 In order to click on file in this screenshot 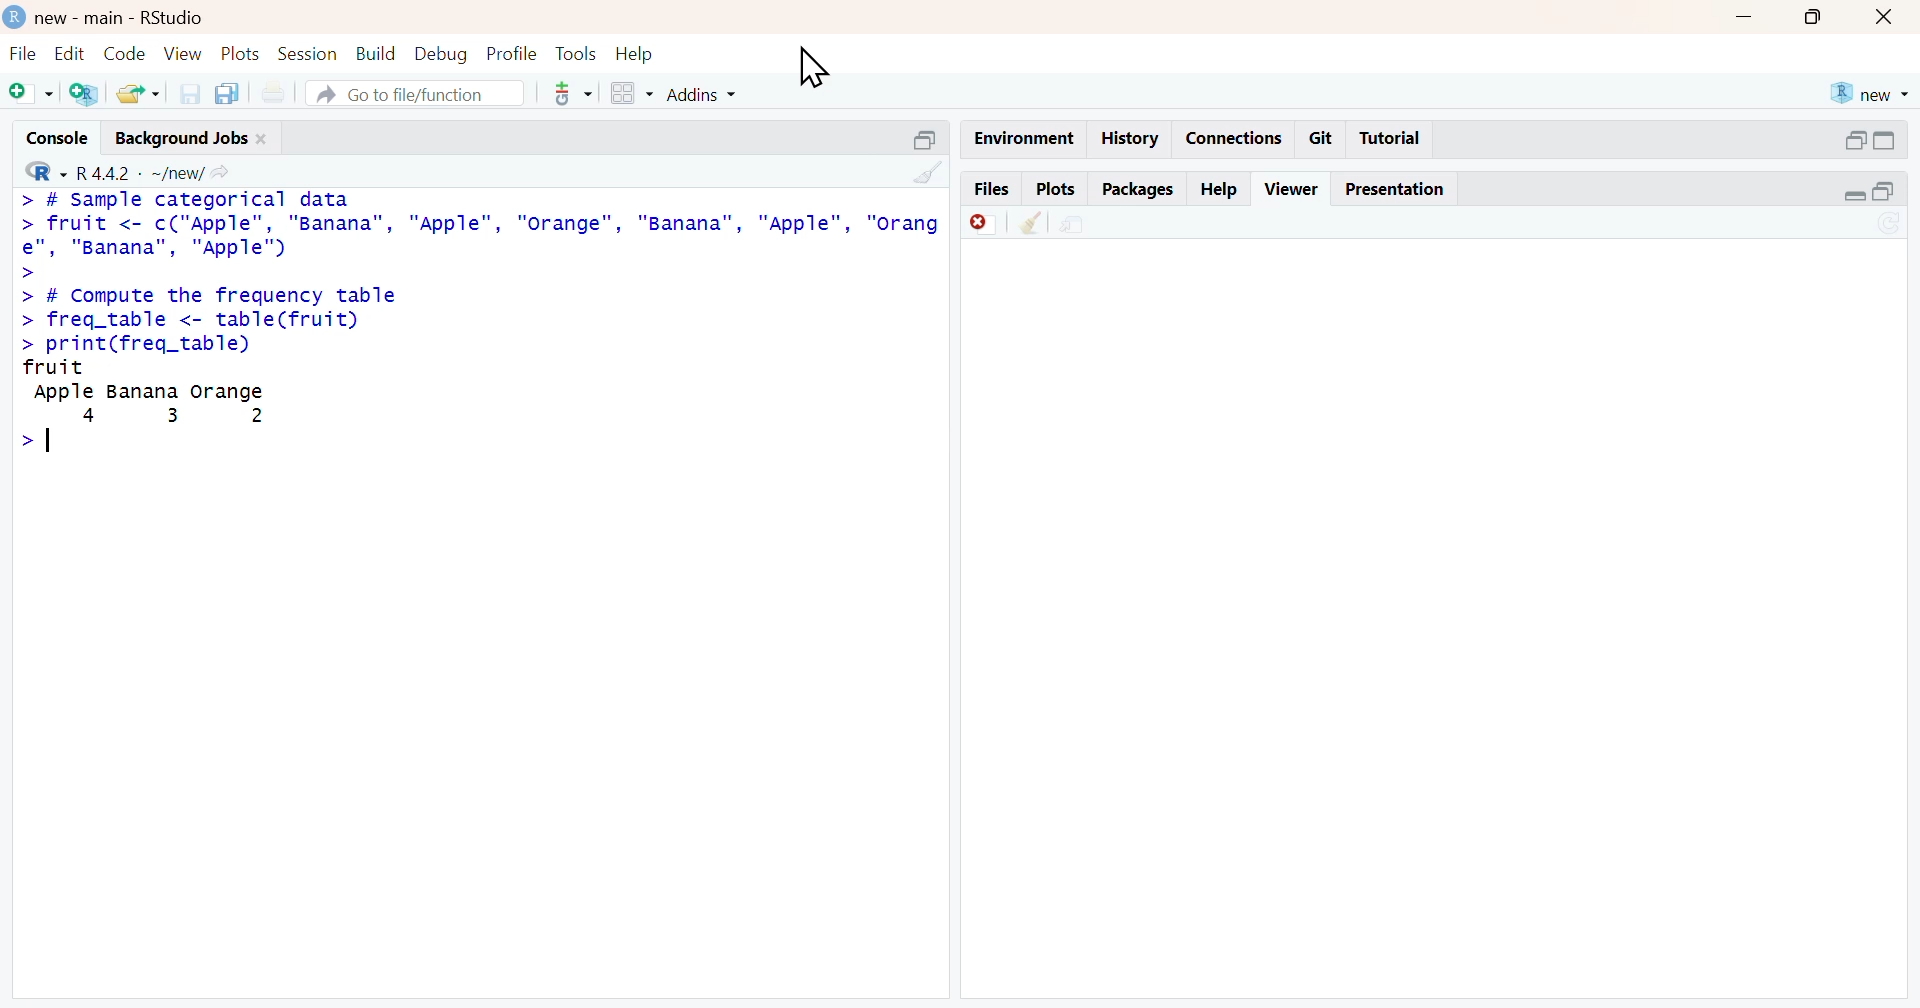, I will do `click(22, 54)`.